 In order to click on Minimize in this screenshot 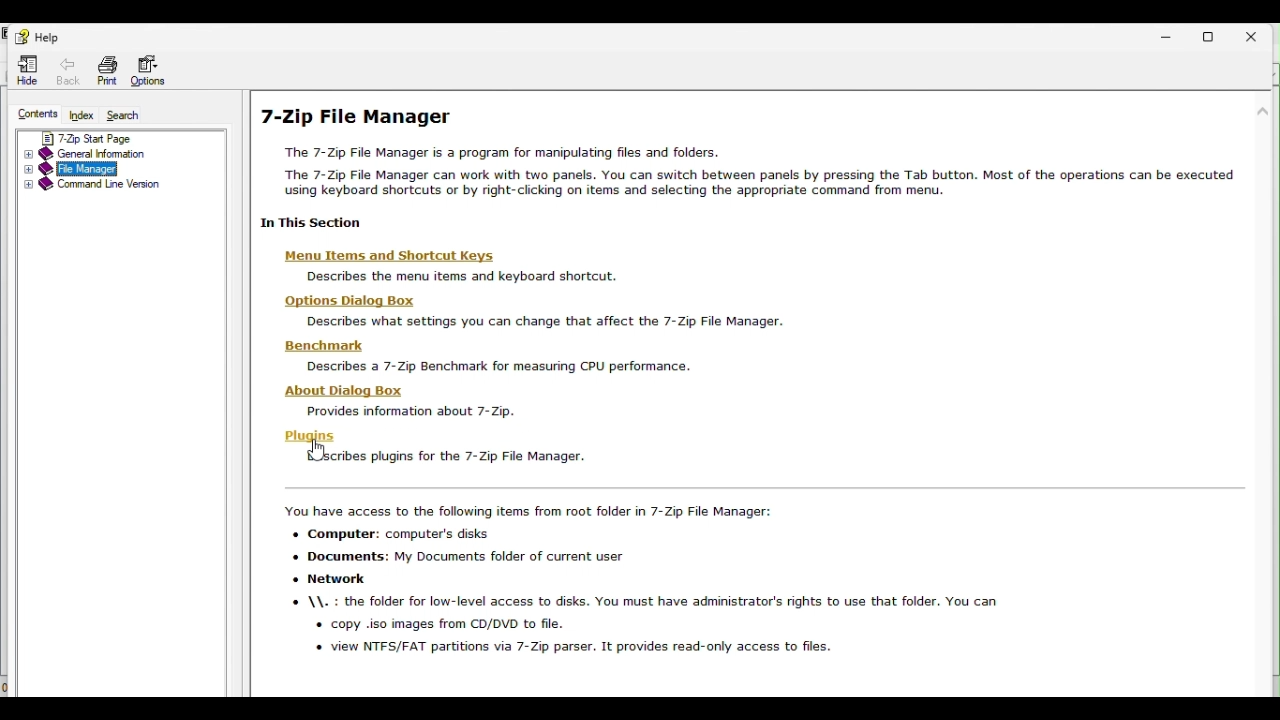, I will do `click(1167, 35)`.